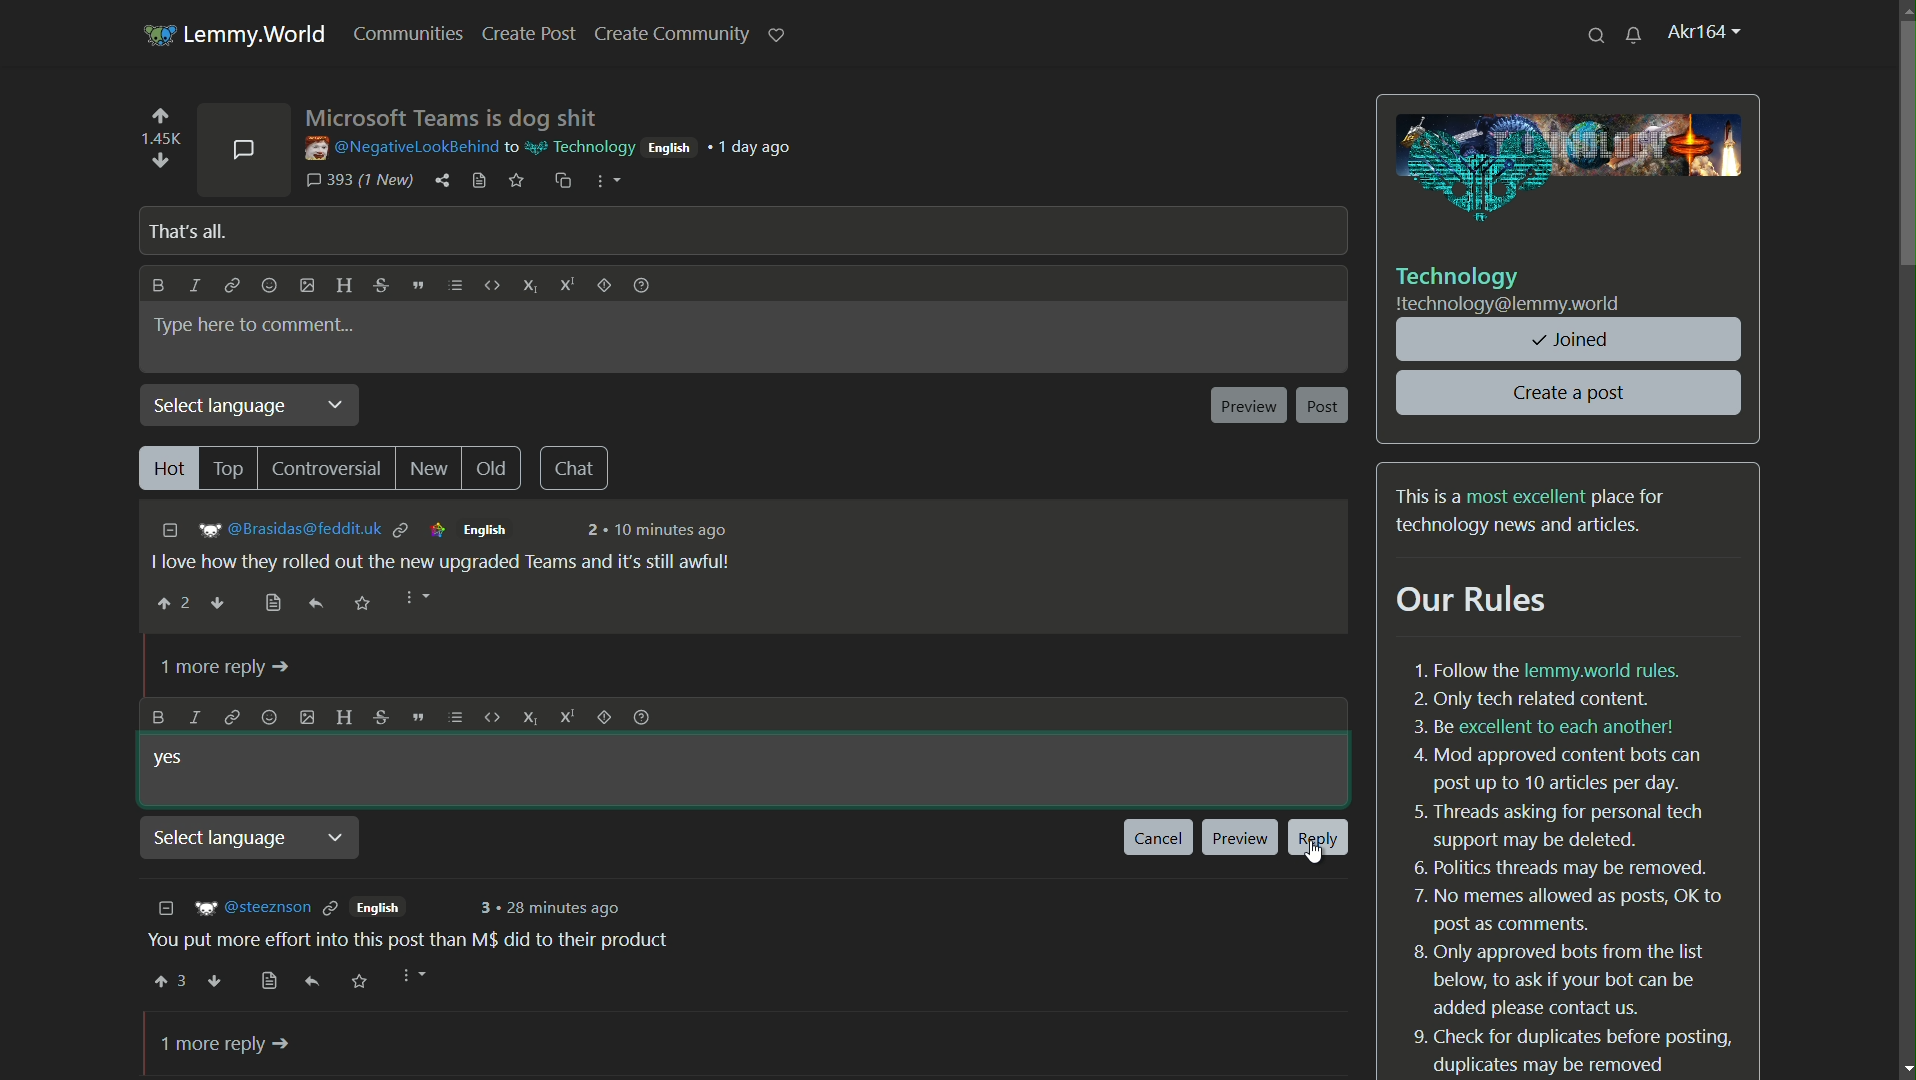 This screenshot has width=1916, height=1080. I want to click on create a post, so click(1571, 393).